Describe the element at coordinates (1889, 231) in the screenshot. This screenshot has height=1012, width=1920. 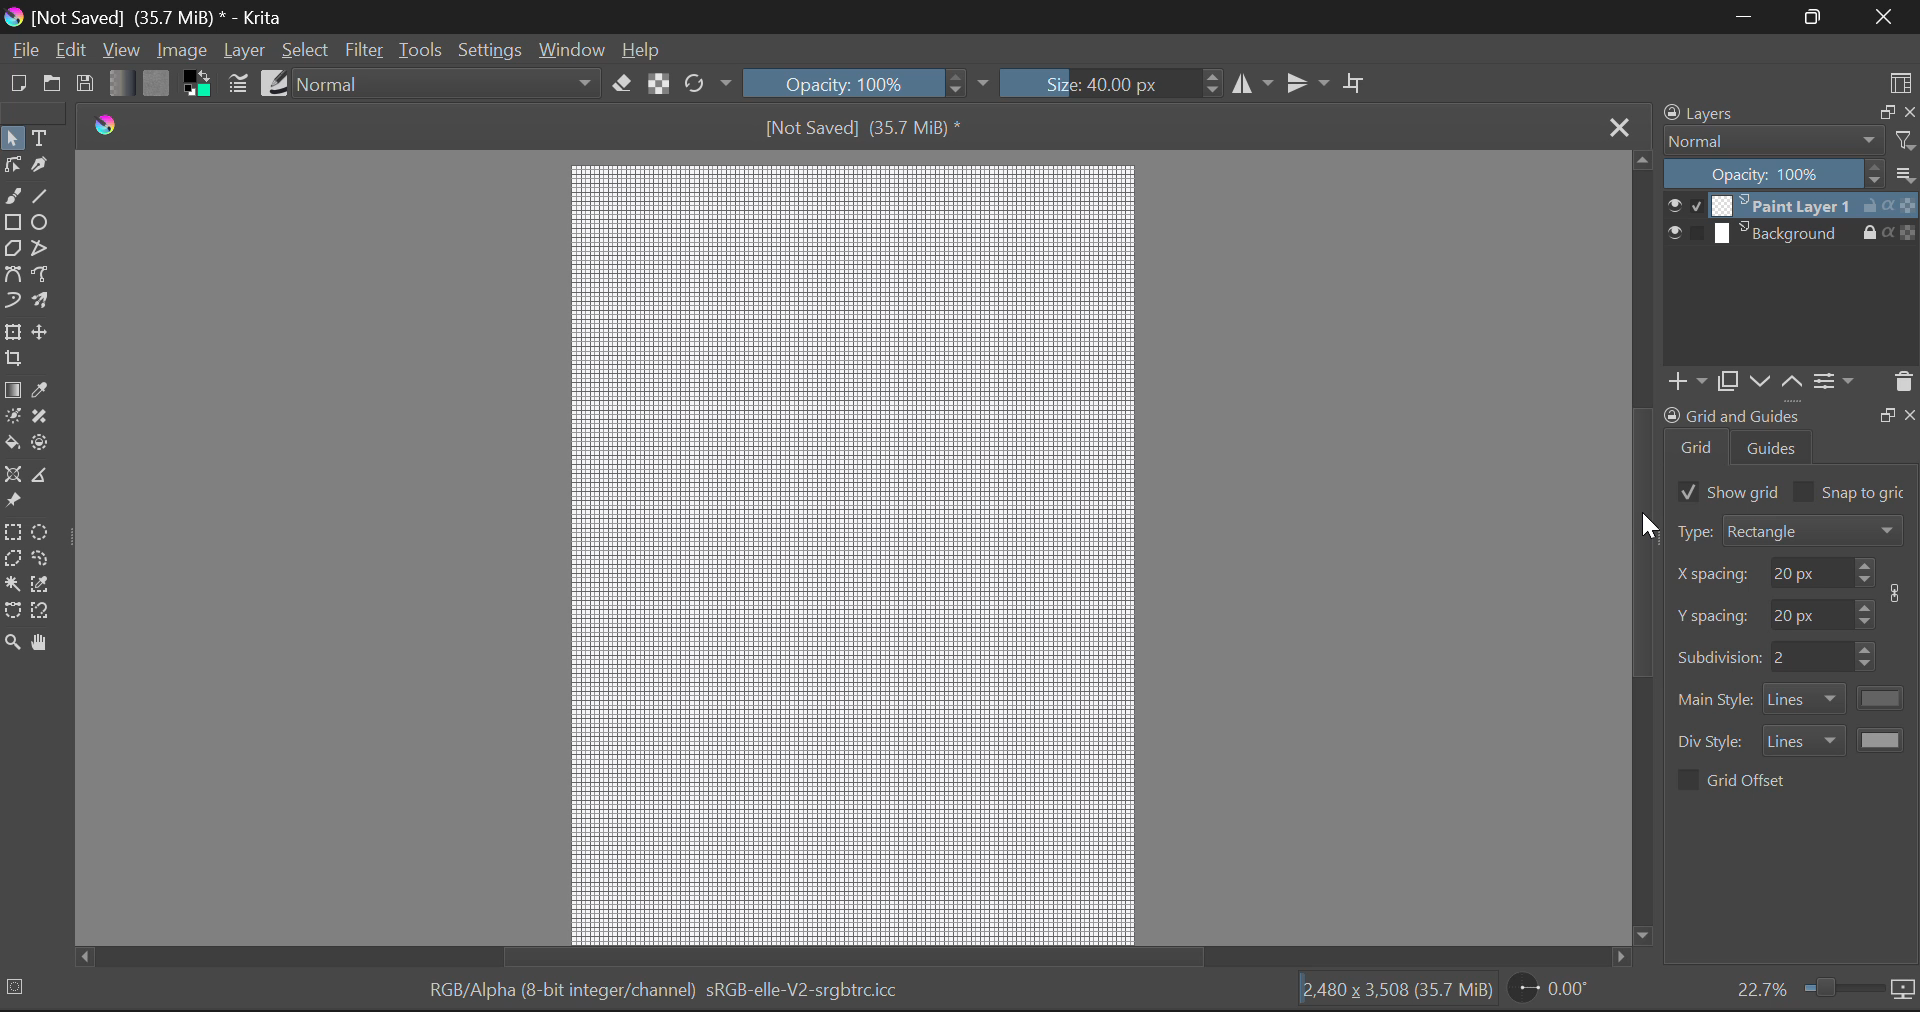
I see `actions` at that location.